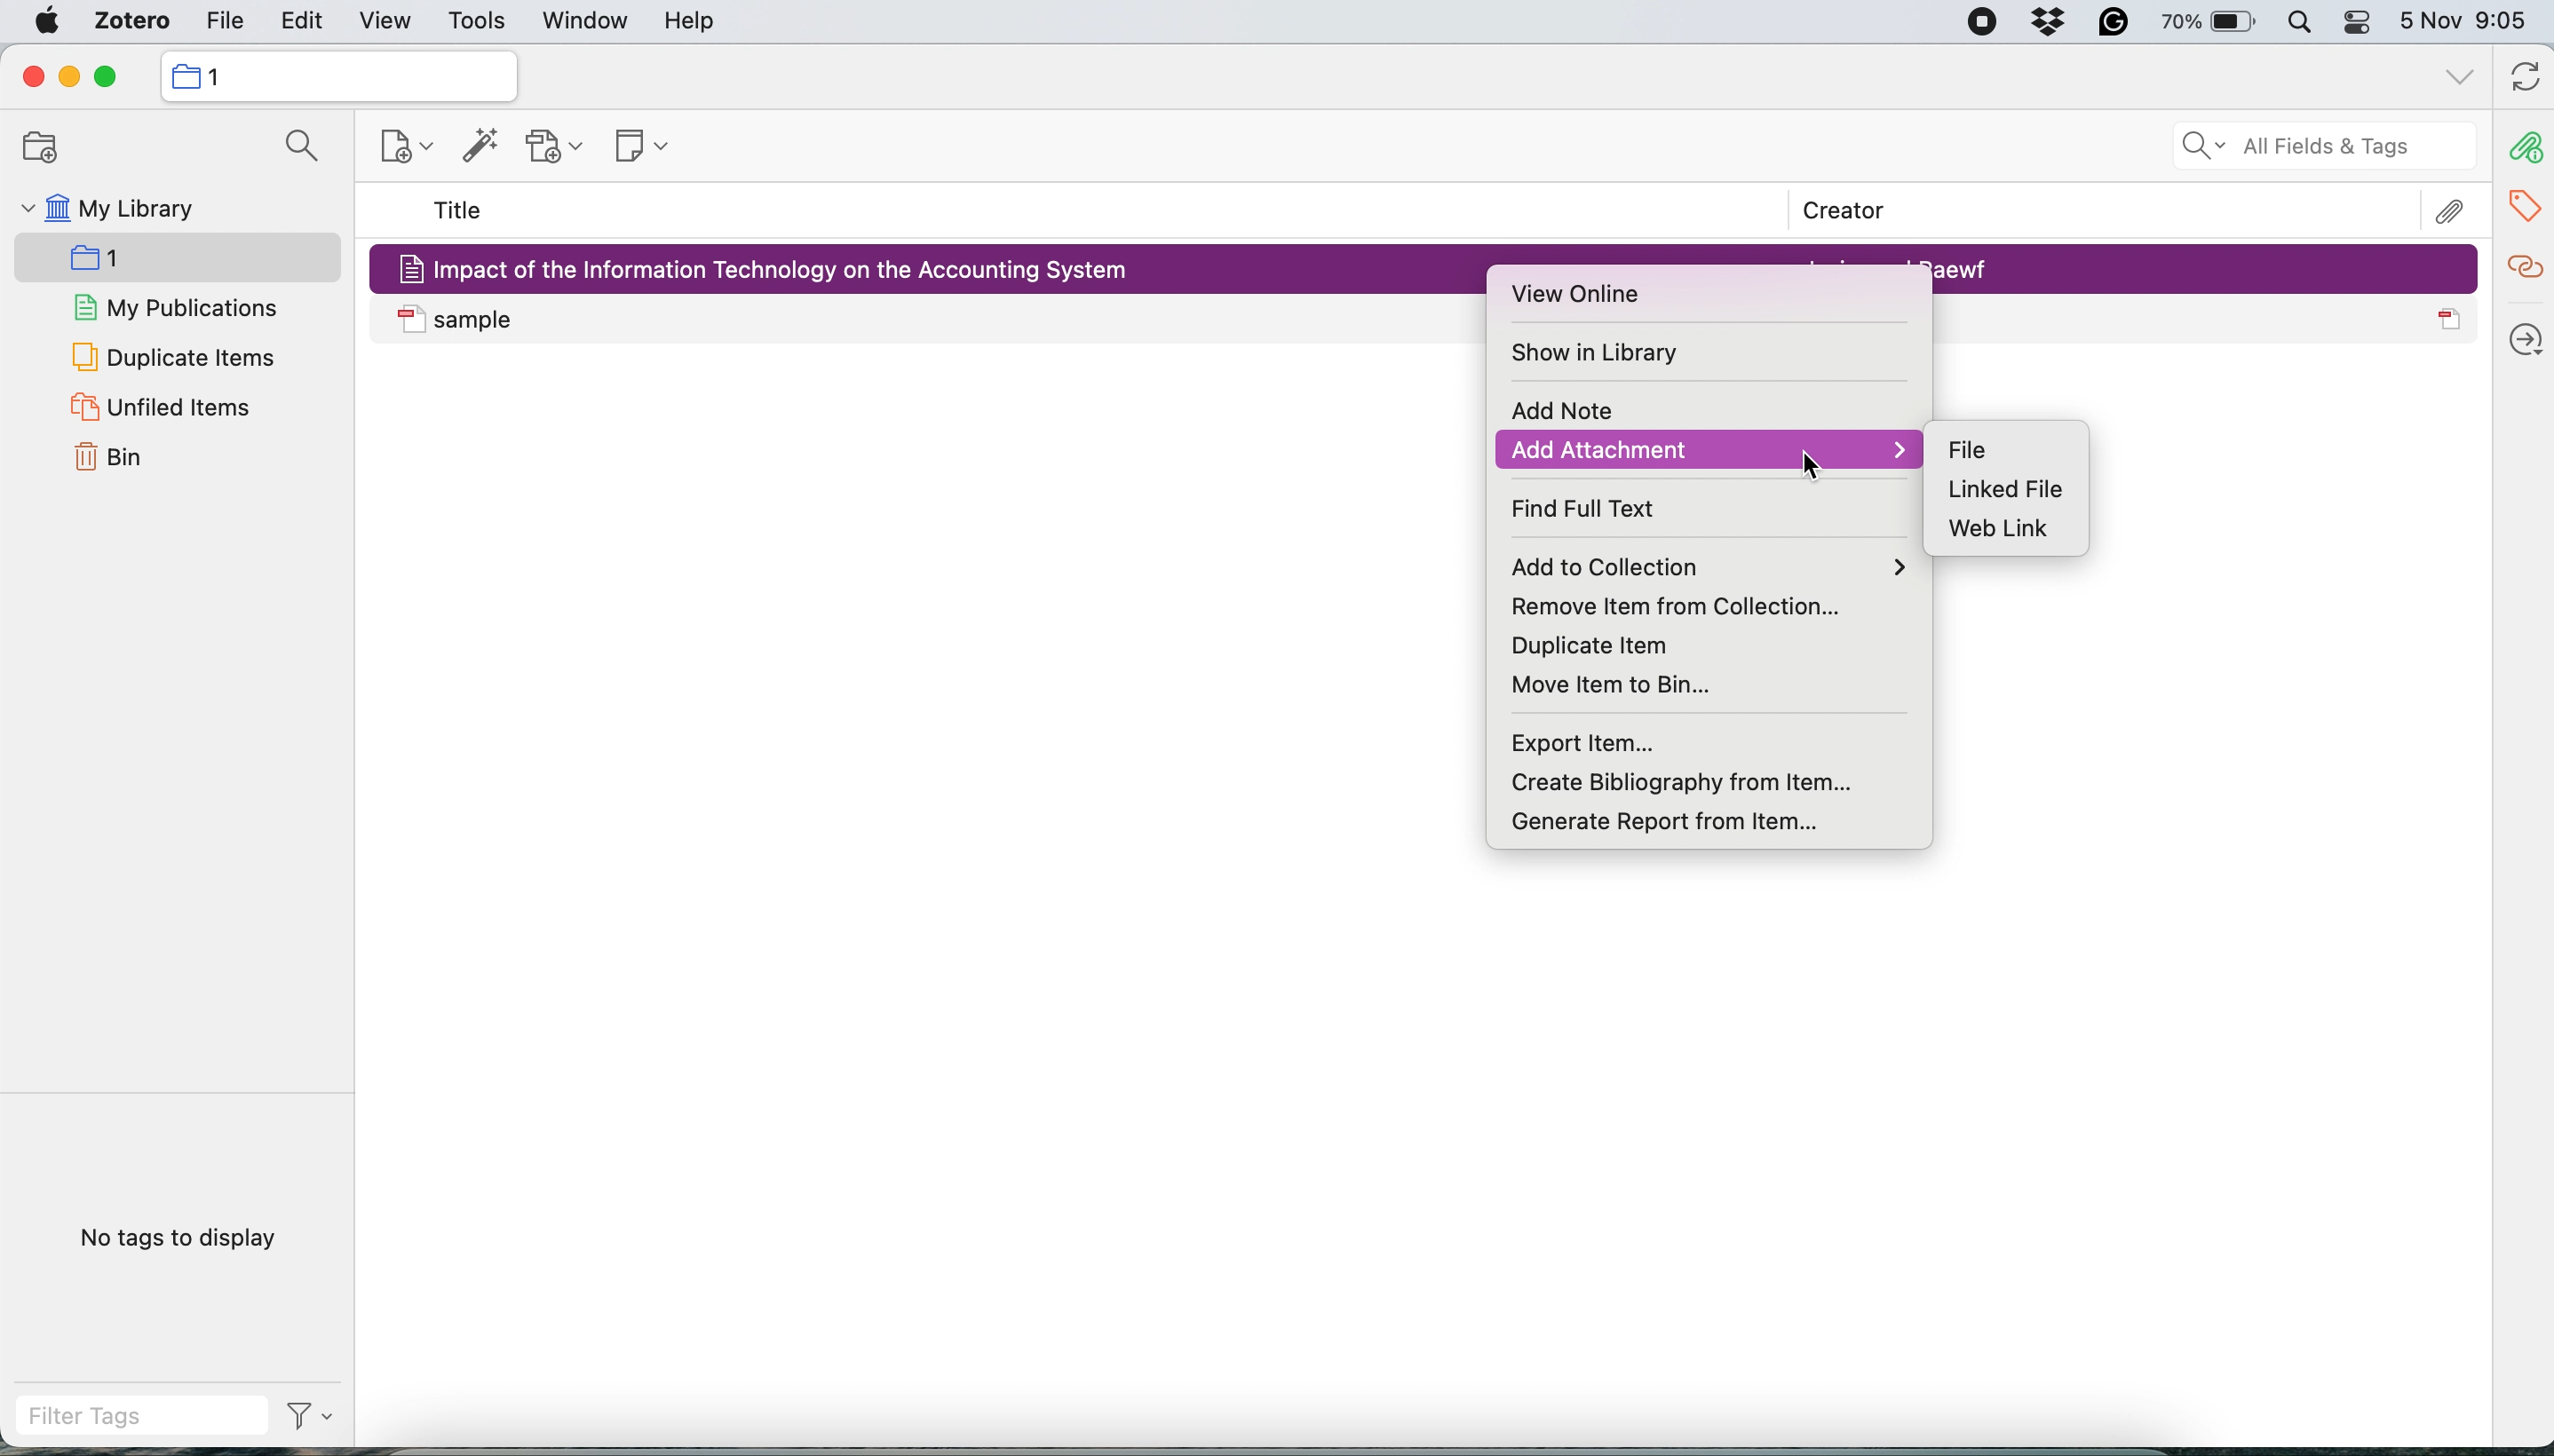 The image size is (2554, 1456). What do you see at coordinates (1590, 742) in the screenshot?
I see `export item` at bounding box center [1590, 742].